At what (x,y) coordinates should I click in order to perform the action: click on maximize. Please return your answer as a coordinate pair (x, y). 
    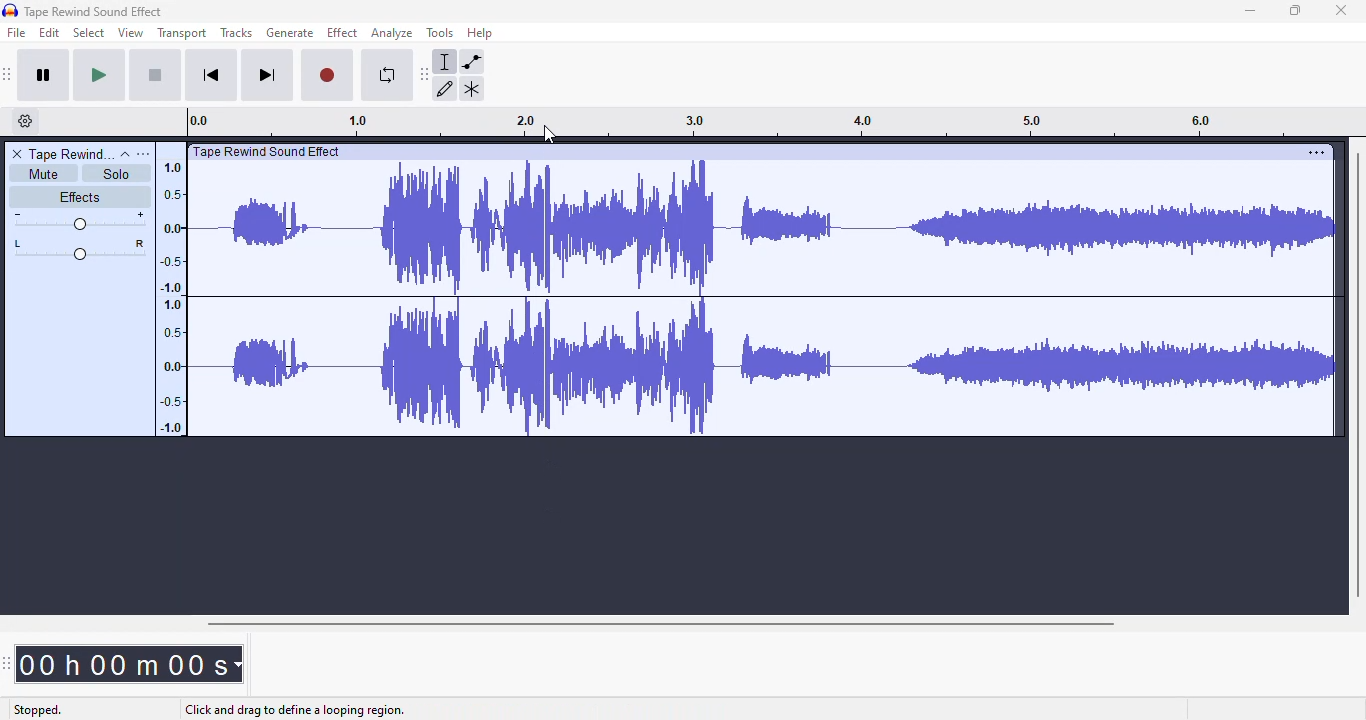
    Looking at the image, I should click on (1297, 10).